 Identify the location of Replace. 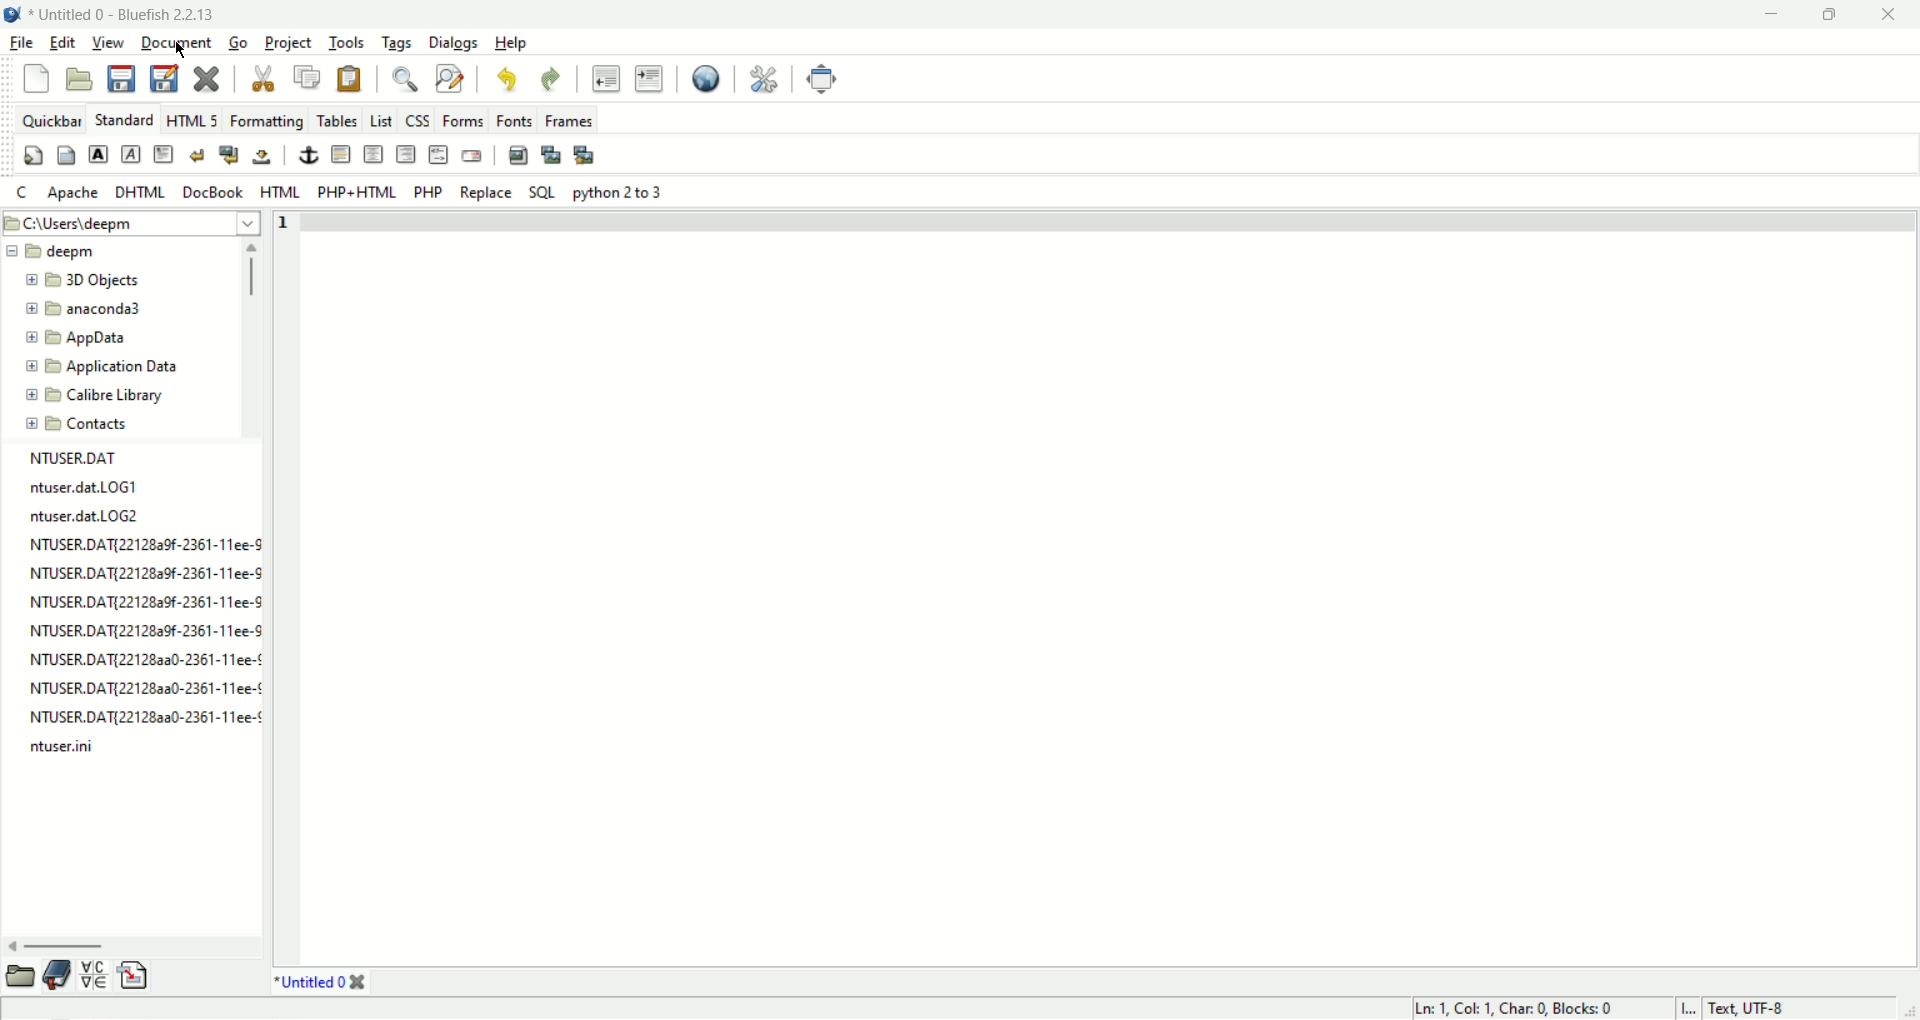
(485, 191).